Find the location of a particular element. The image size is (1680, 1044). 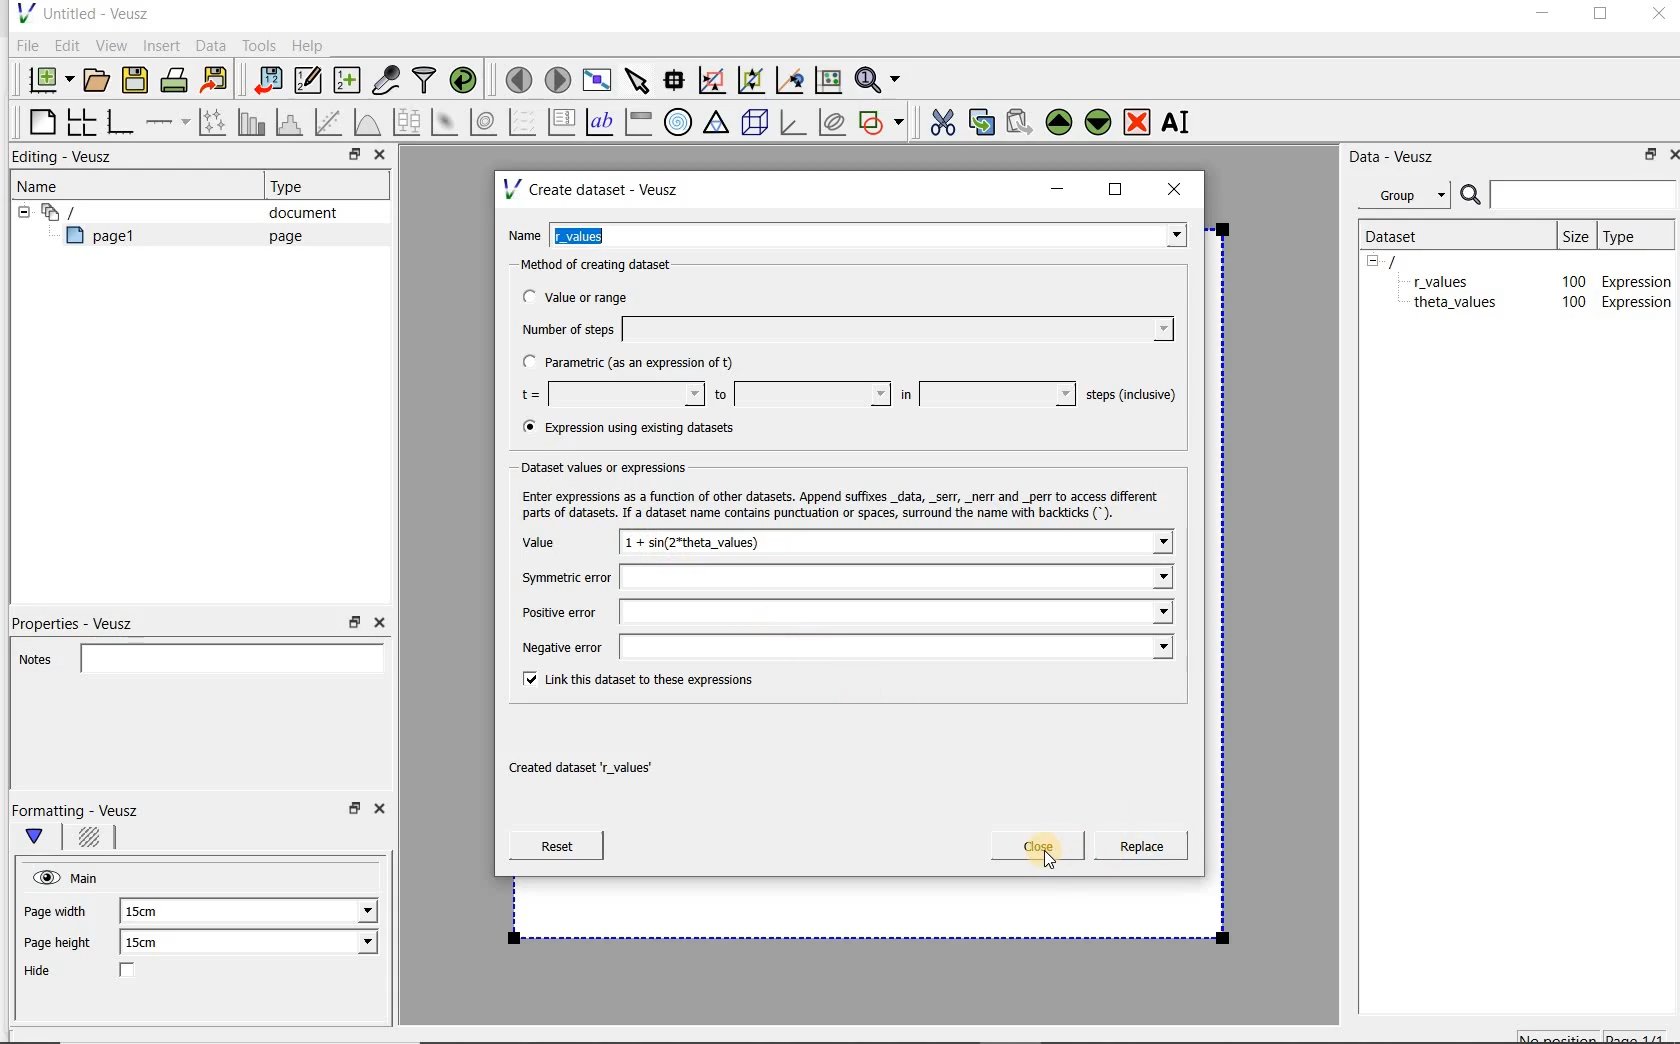

new document is located at coordinates (46, 77).